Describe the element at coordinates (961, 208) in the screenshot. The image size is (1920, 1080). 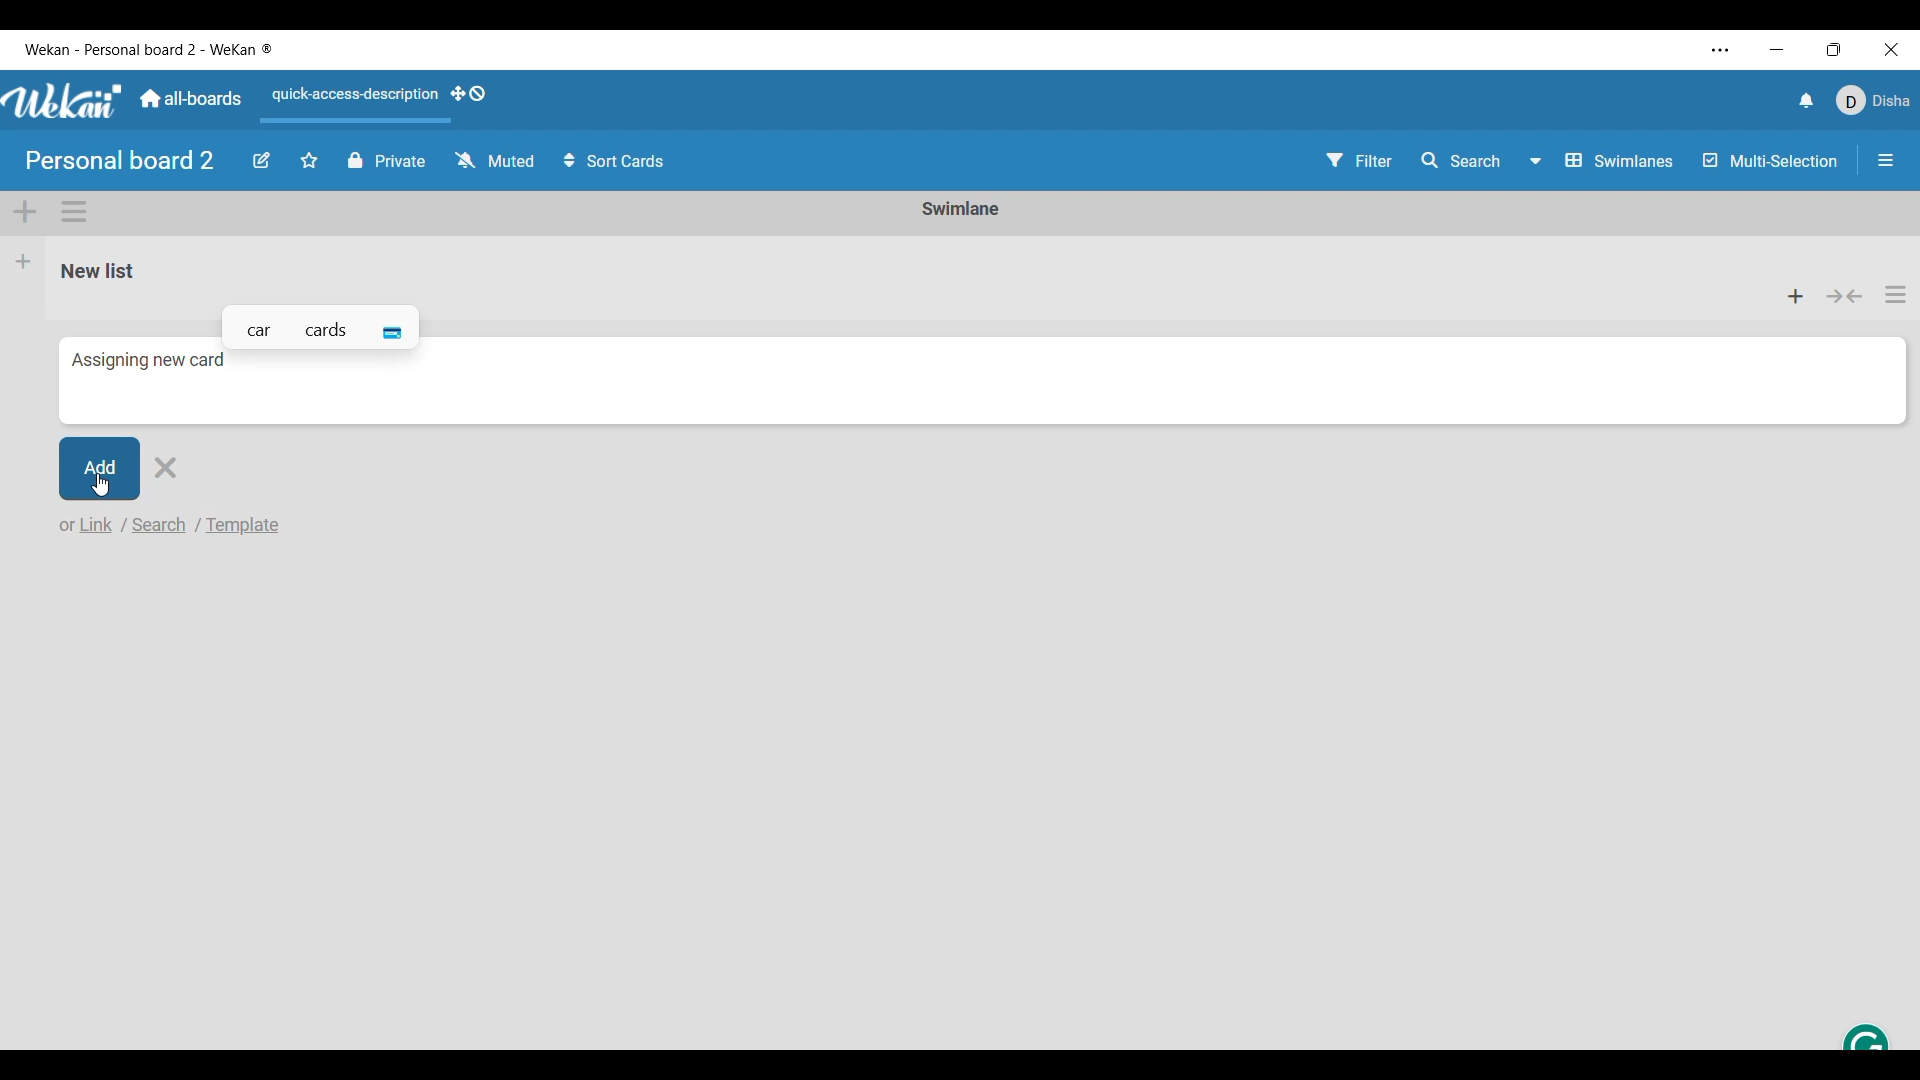
I see `Current Swimlane` at that location.